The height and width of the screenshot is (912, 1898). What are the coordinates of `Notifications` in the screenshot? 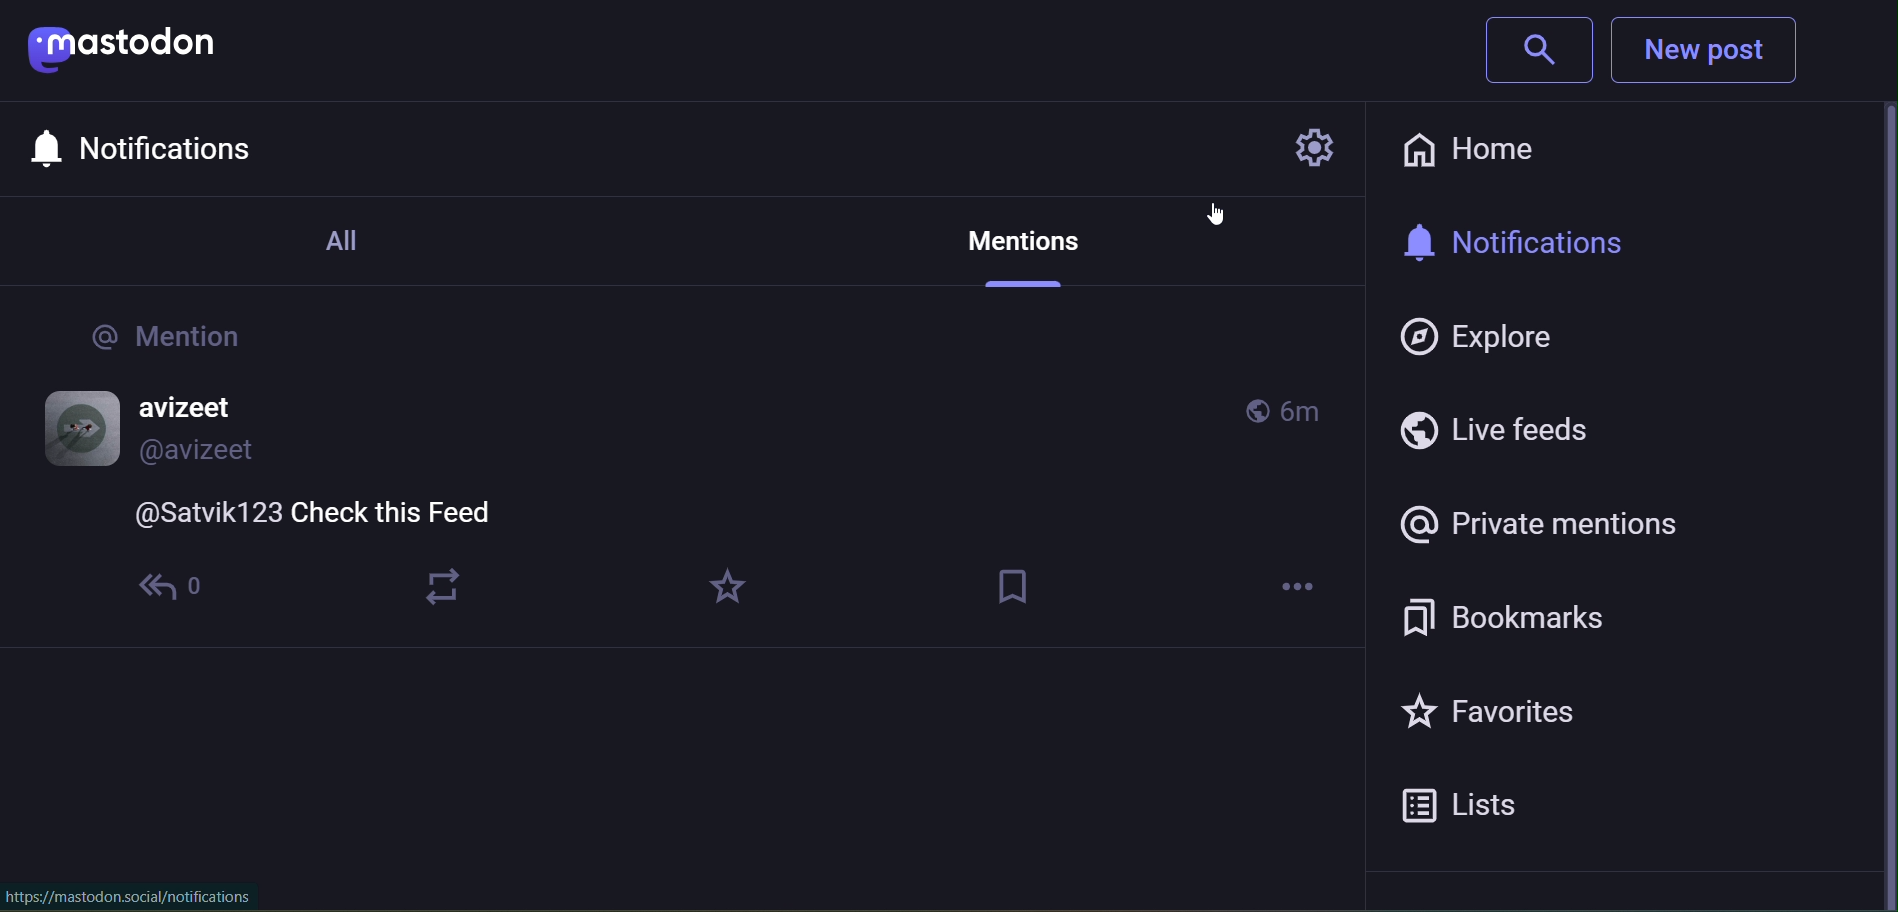 It's located at (190, 149).